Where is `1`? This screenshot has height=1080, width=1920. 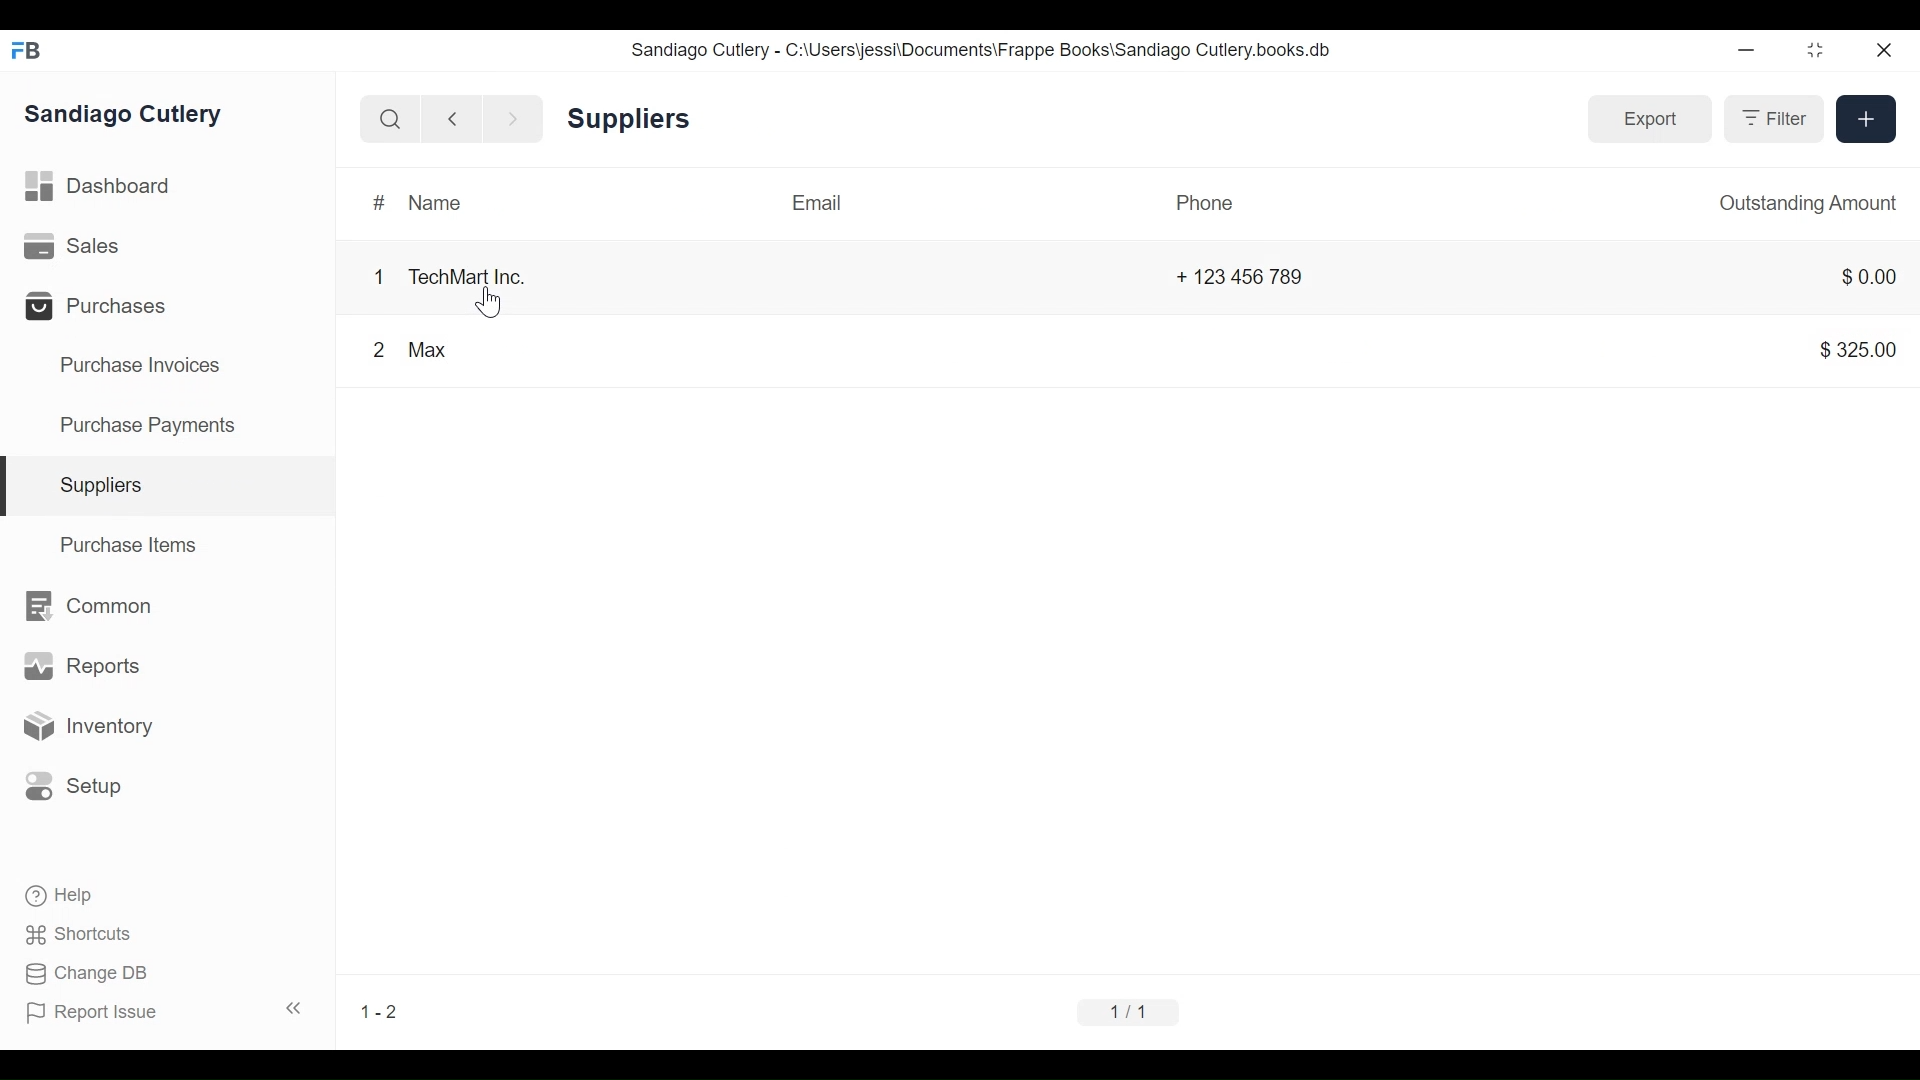
1 is located at coordinates (373, 274).